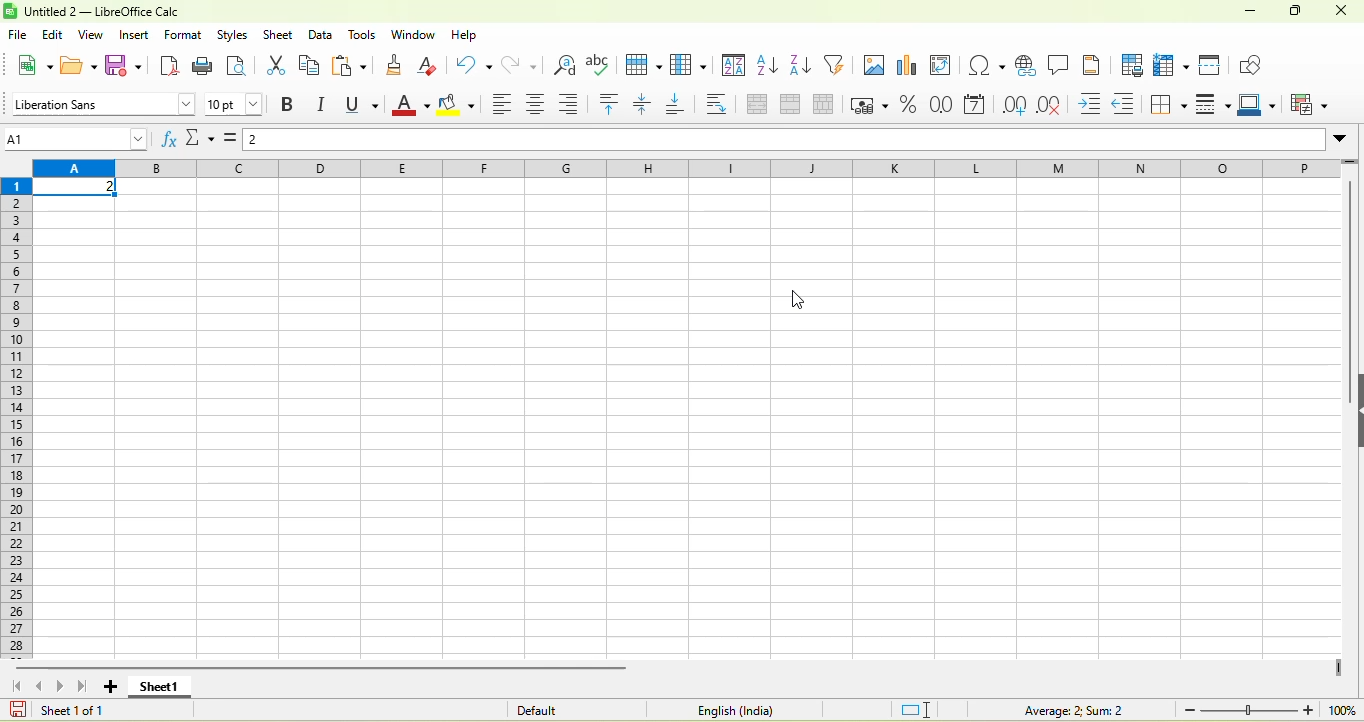 The width and height of the screenshot is (1364, 722). I want to click on formula bar, so click(789, 140).